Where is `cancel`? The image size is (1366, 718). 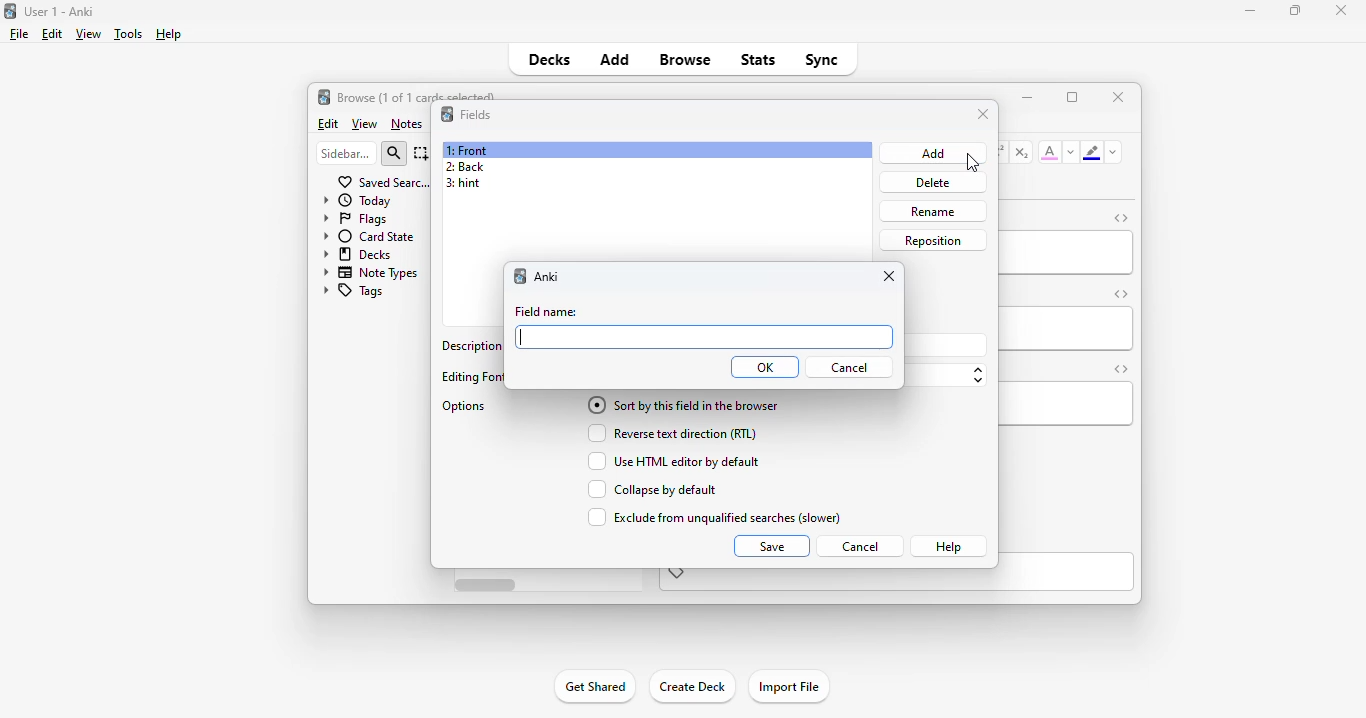
cancel is located at coordinates (859, 547).